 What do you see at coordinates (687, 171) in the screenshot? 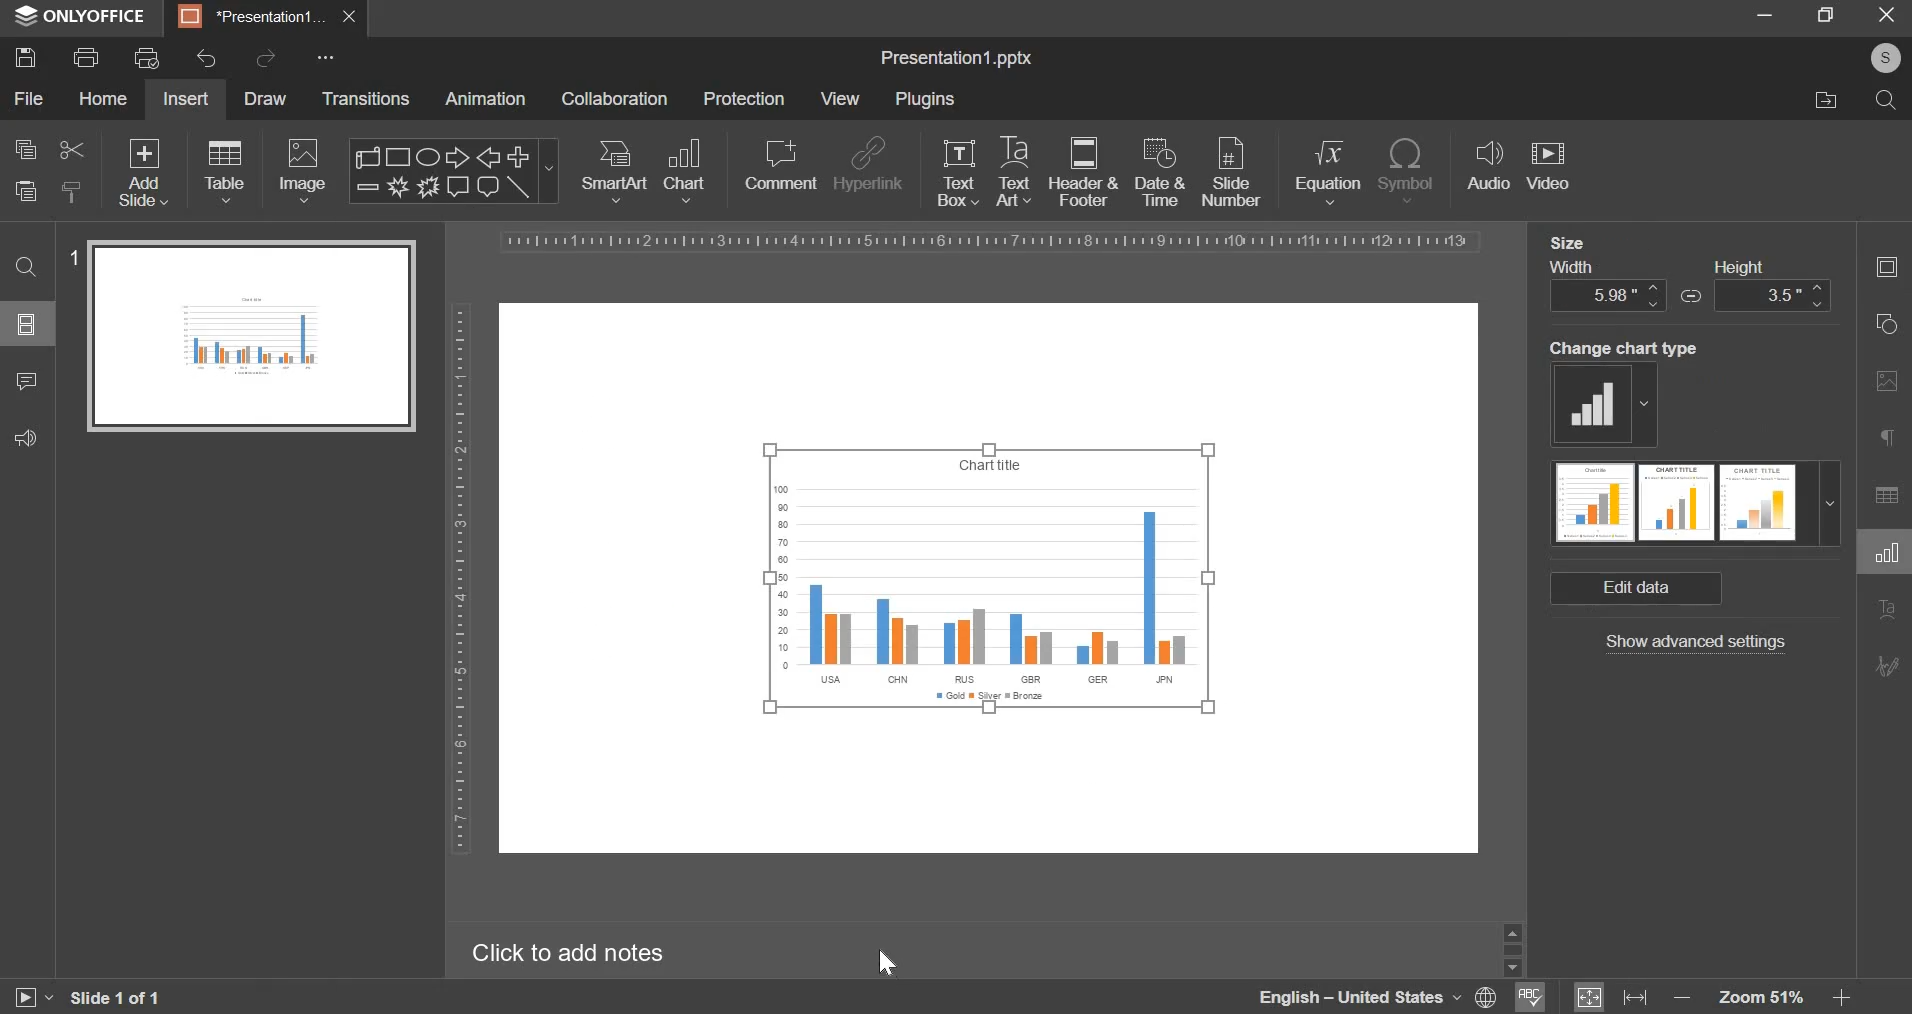
I see `chart` at bounding box center [687, 171].